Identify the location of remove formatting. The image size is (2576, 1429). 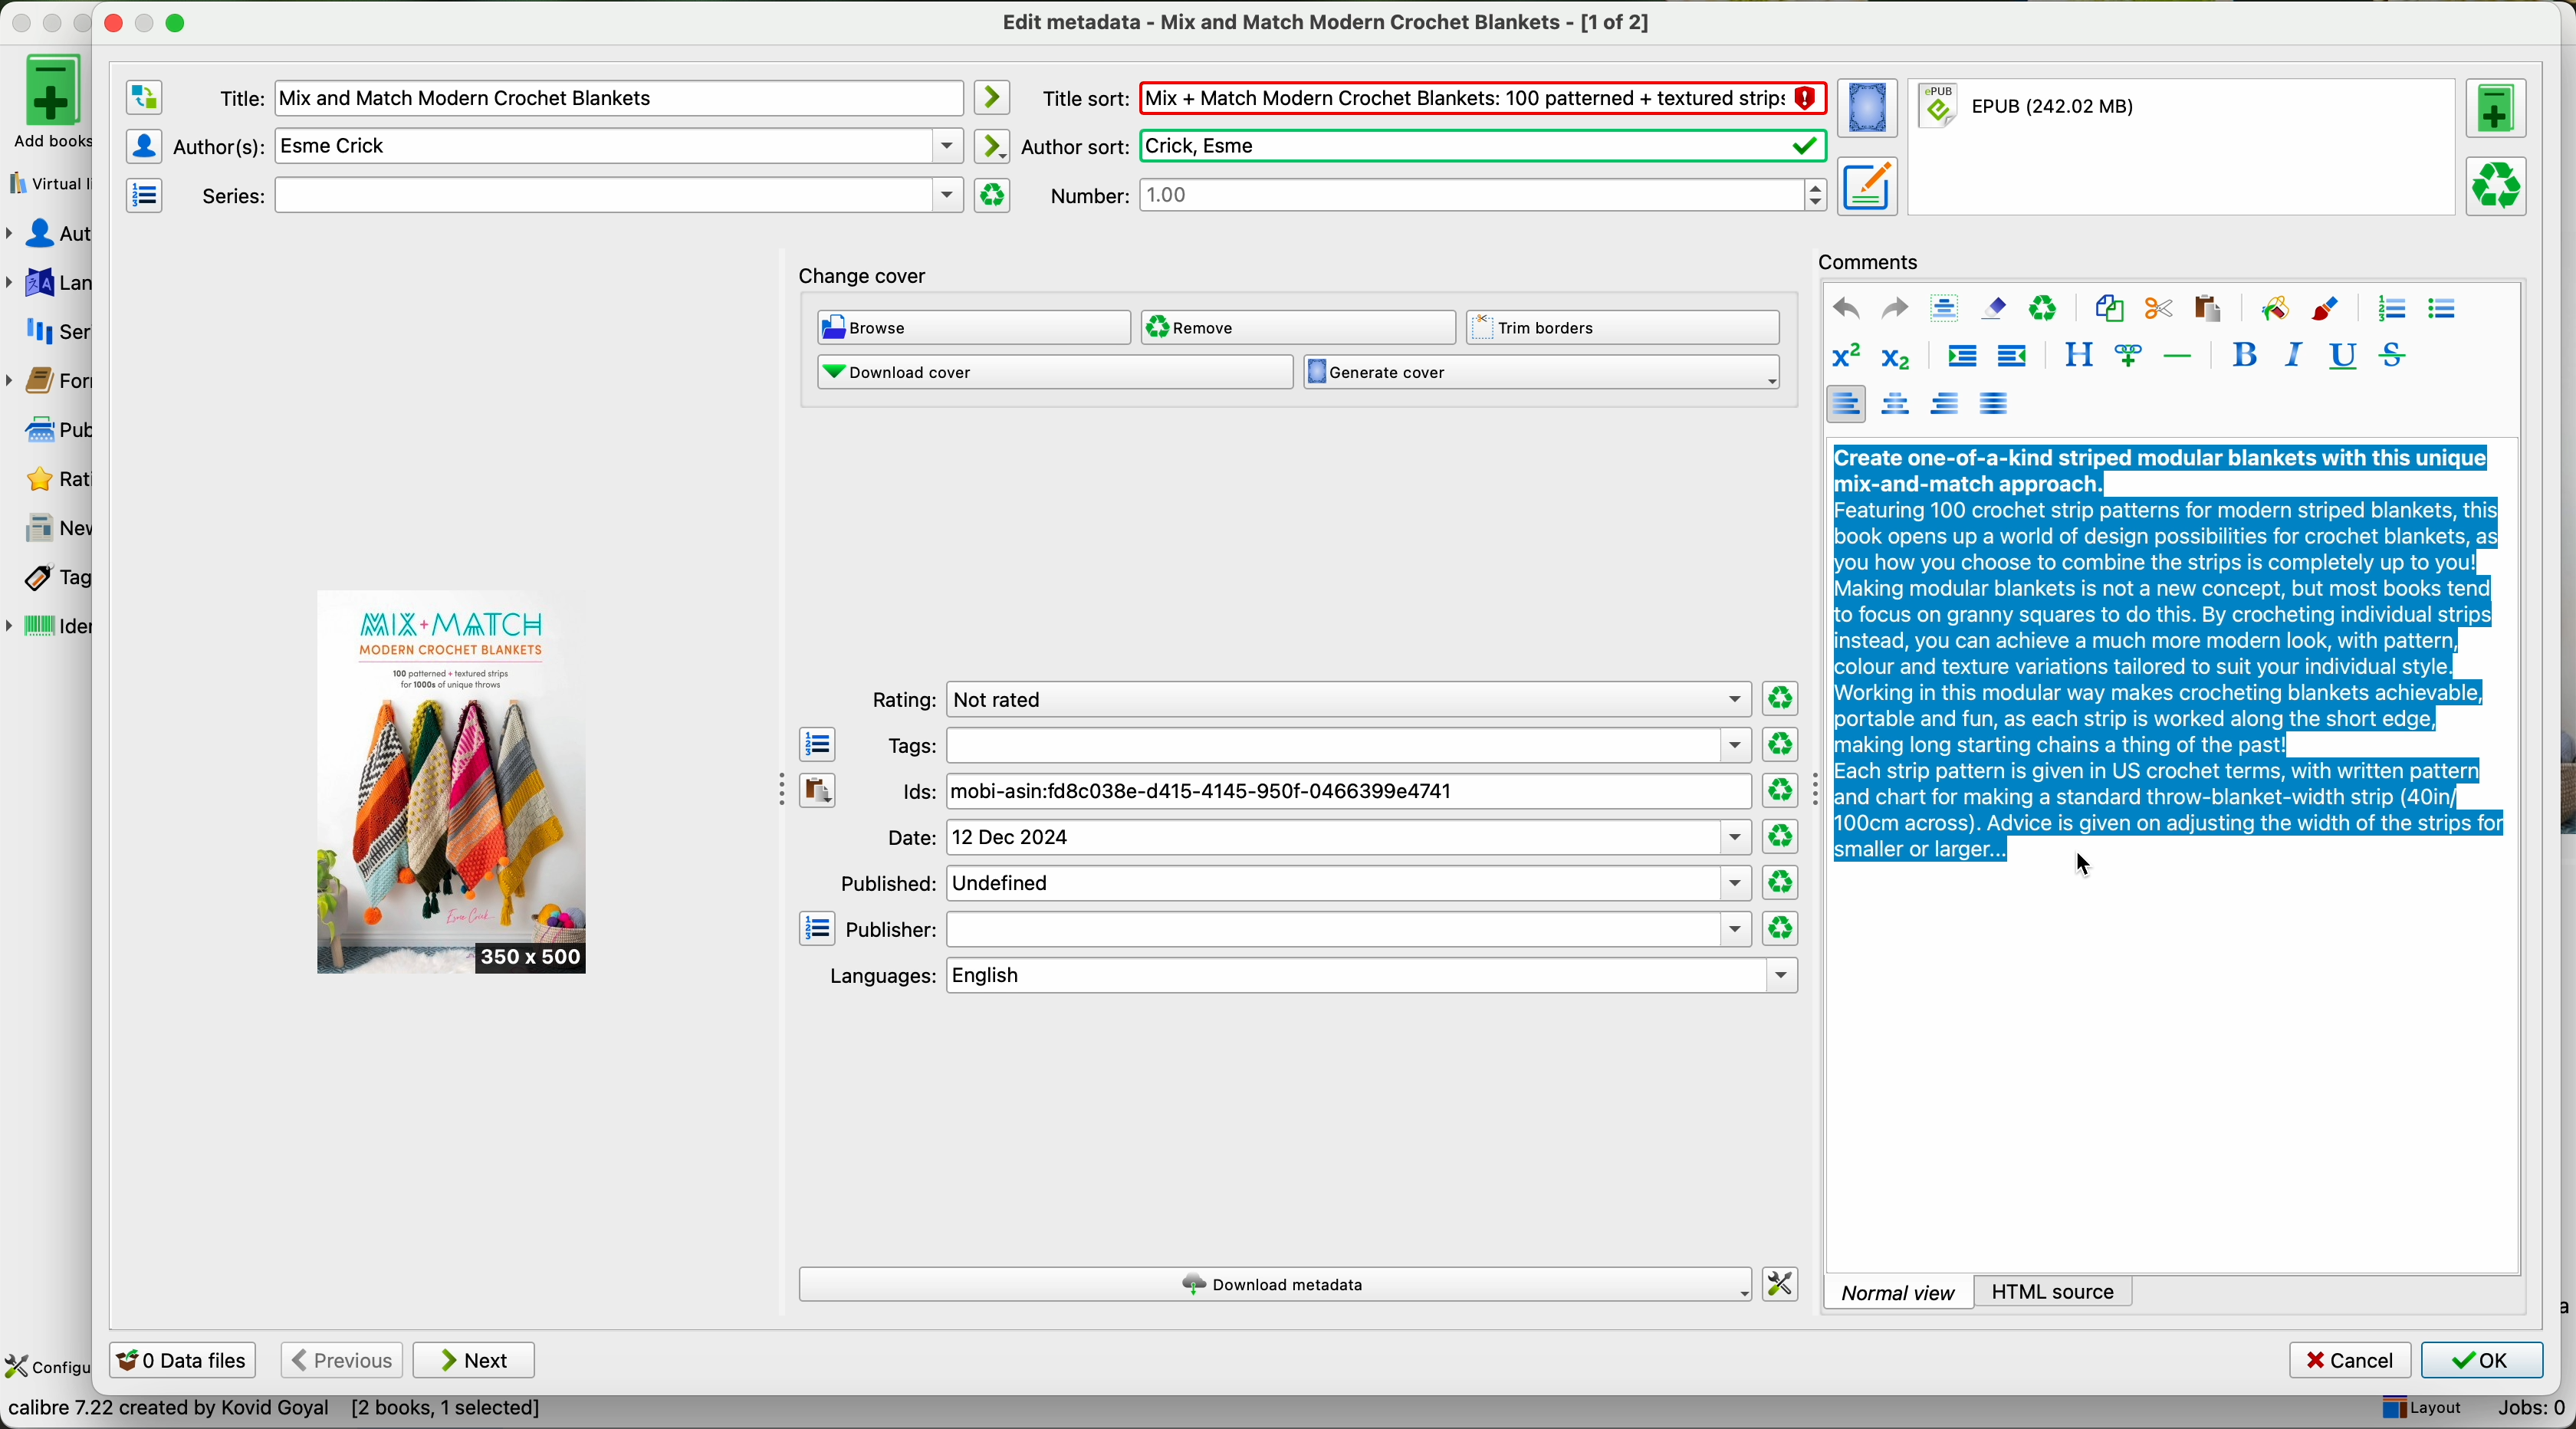
(1994, 307).